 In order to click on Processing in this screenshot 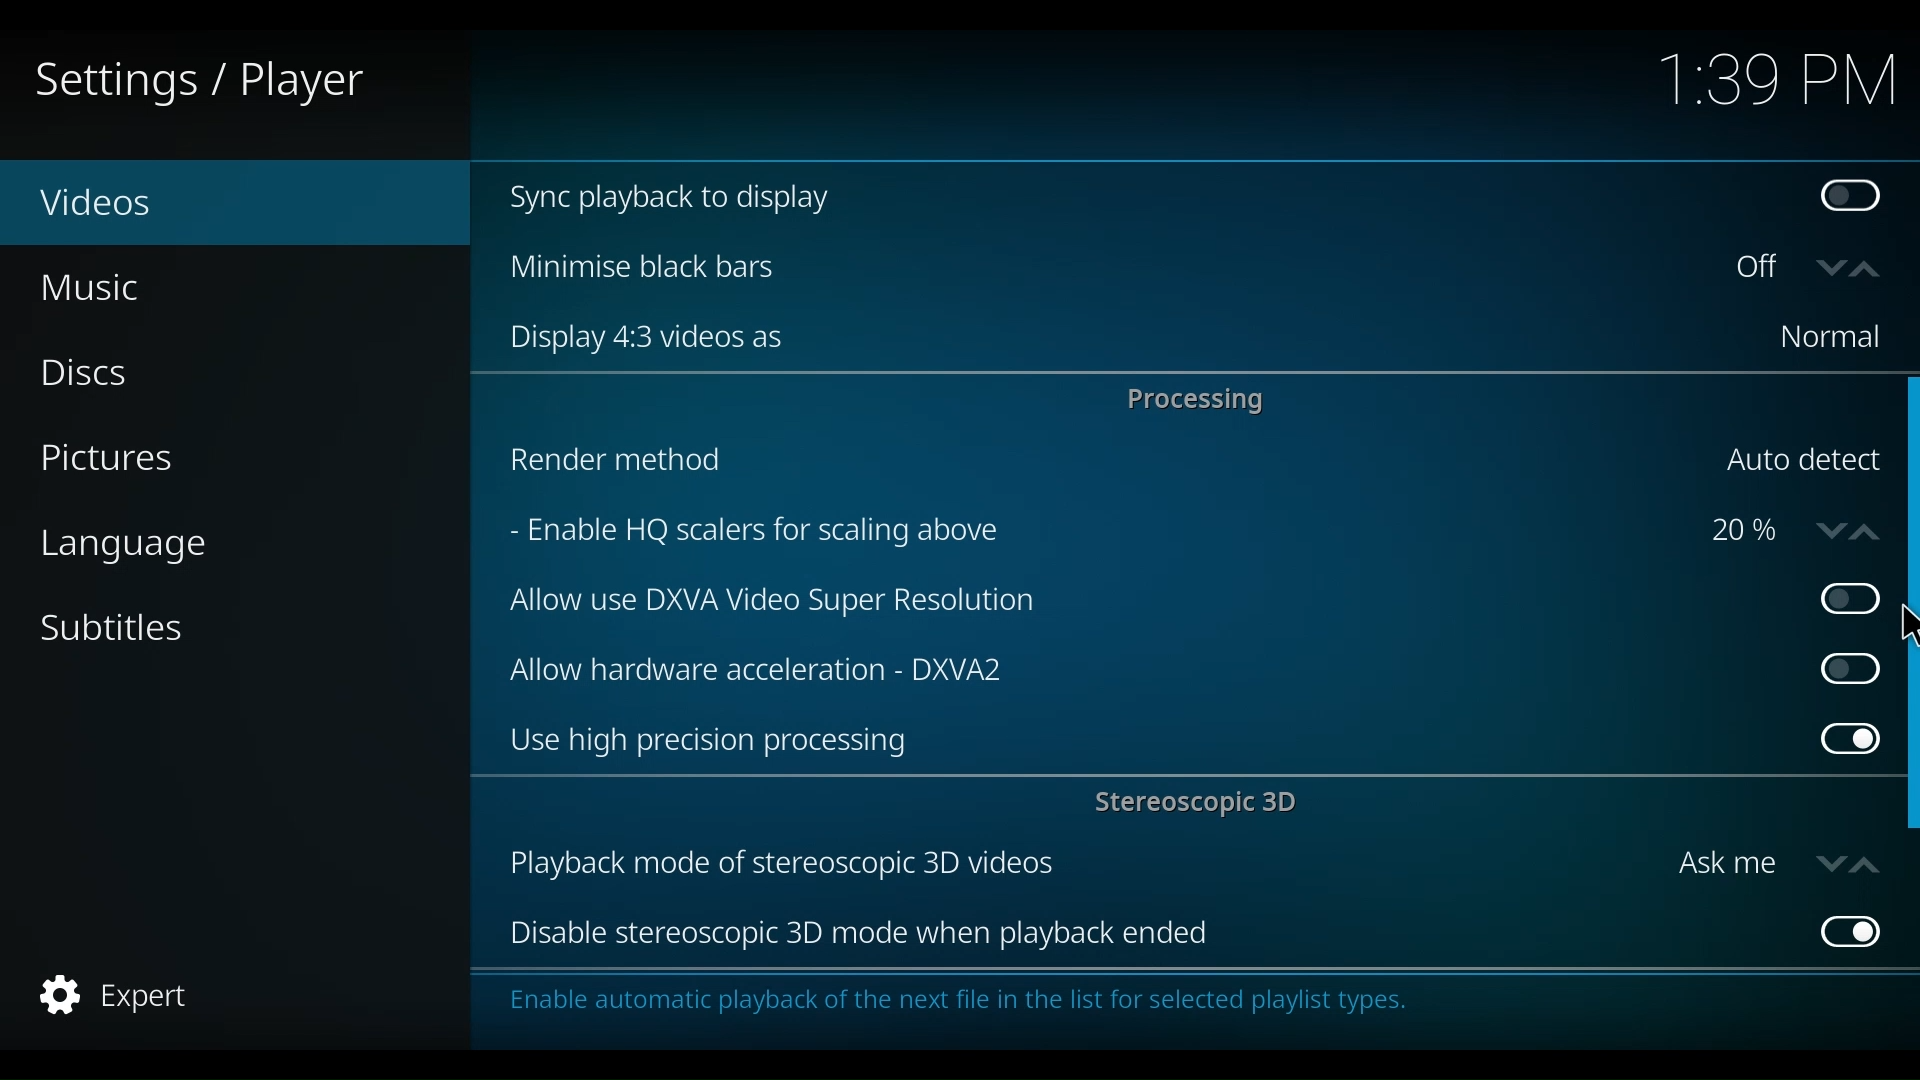, I will do `click(1201, 399)`.